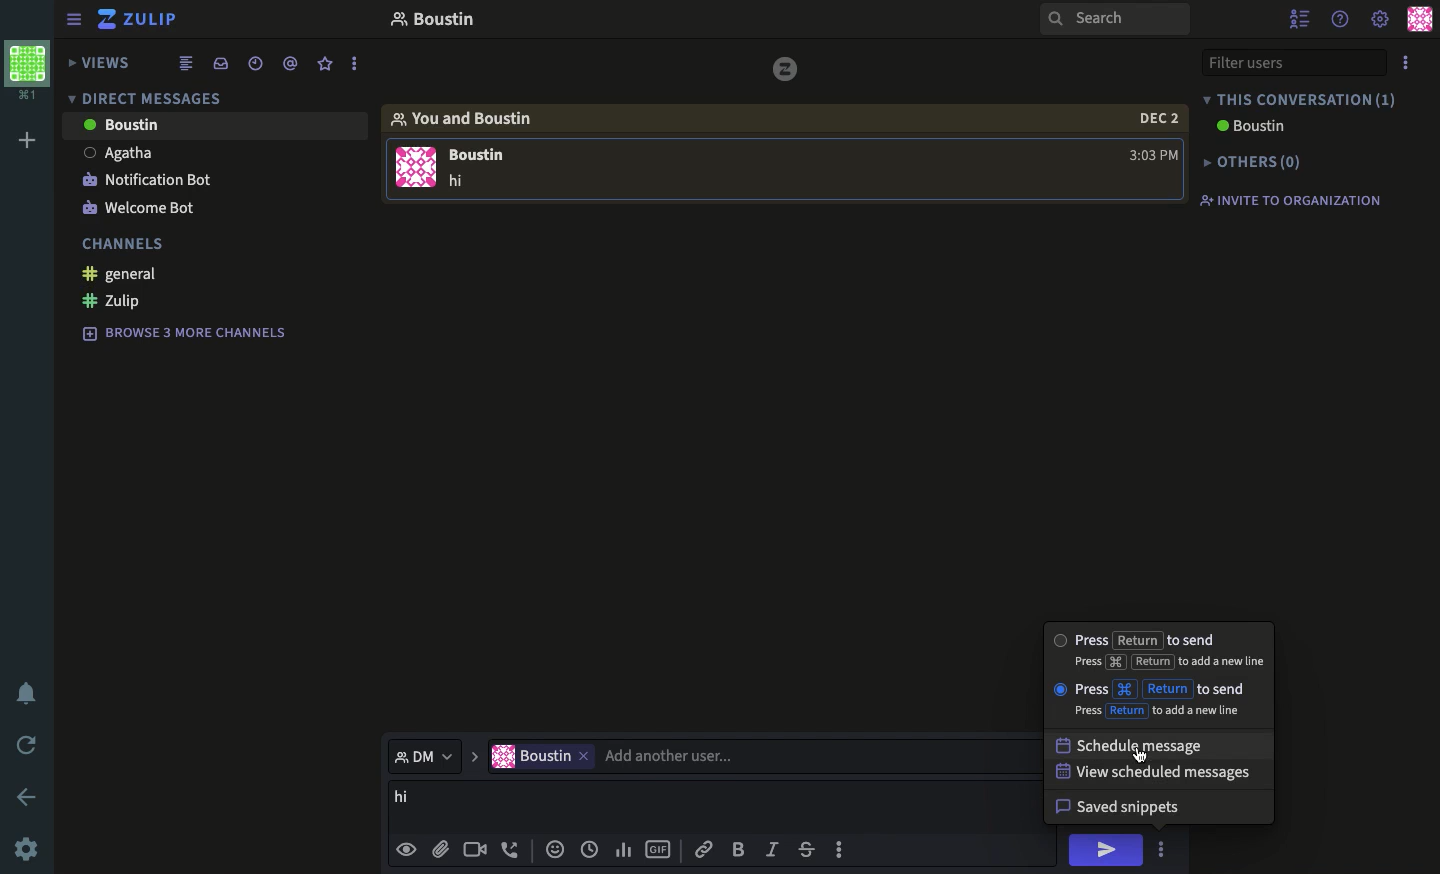 The image size is (1440, 874). I want to click on welcome bot, so click(138, 210).